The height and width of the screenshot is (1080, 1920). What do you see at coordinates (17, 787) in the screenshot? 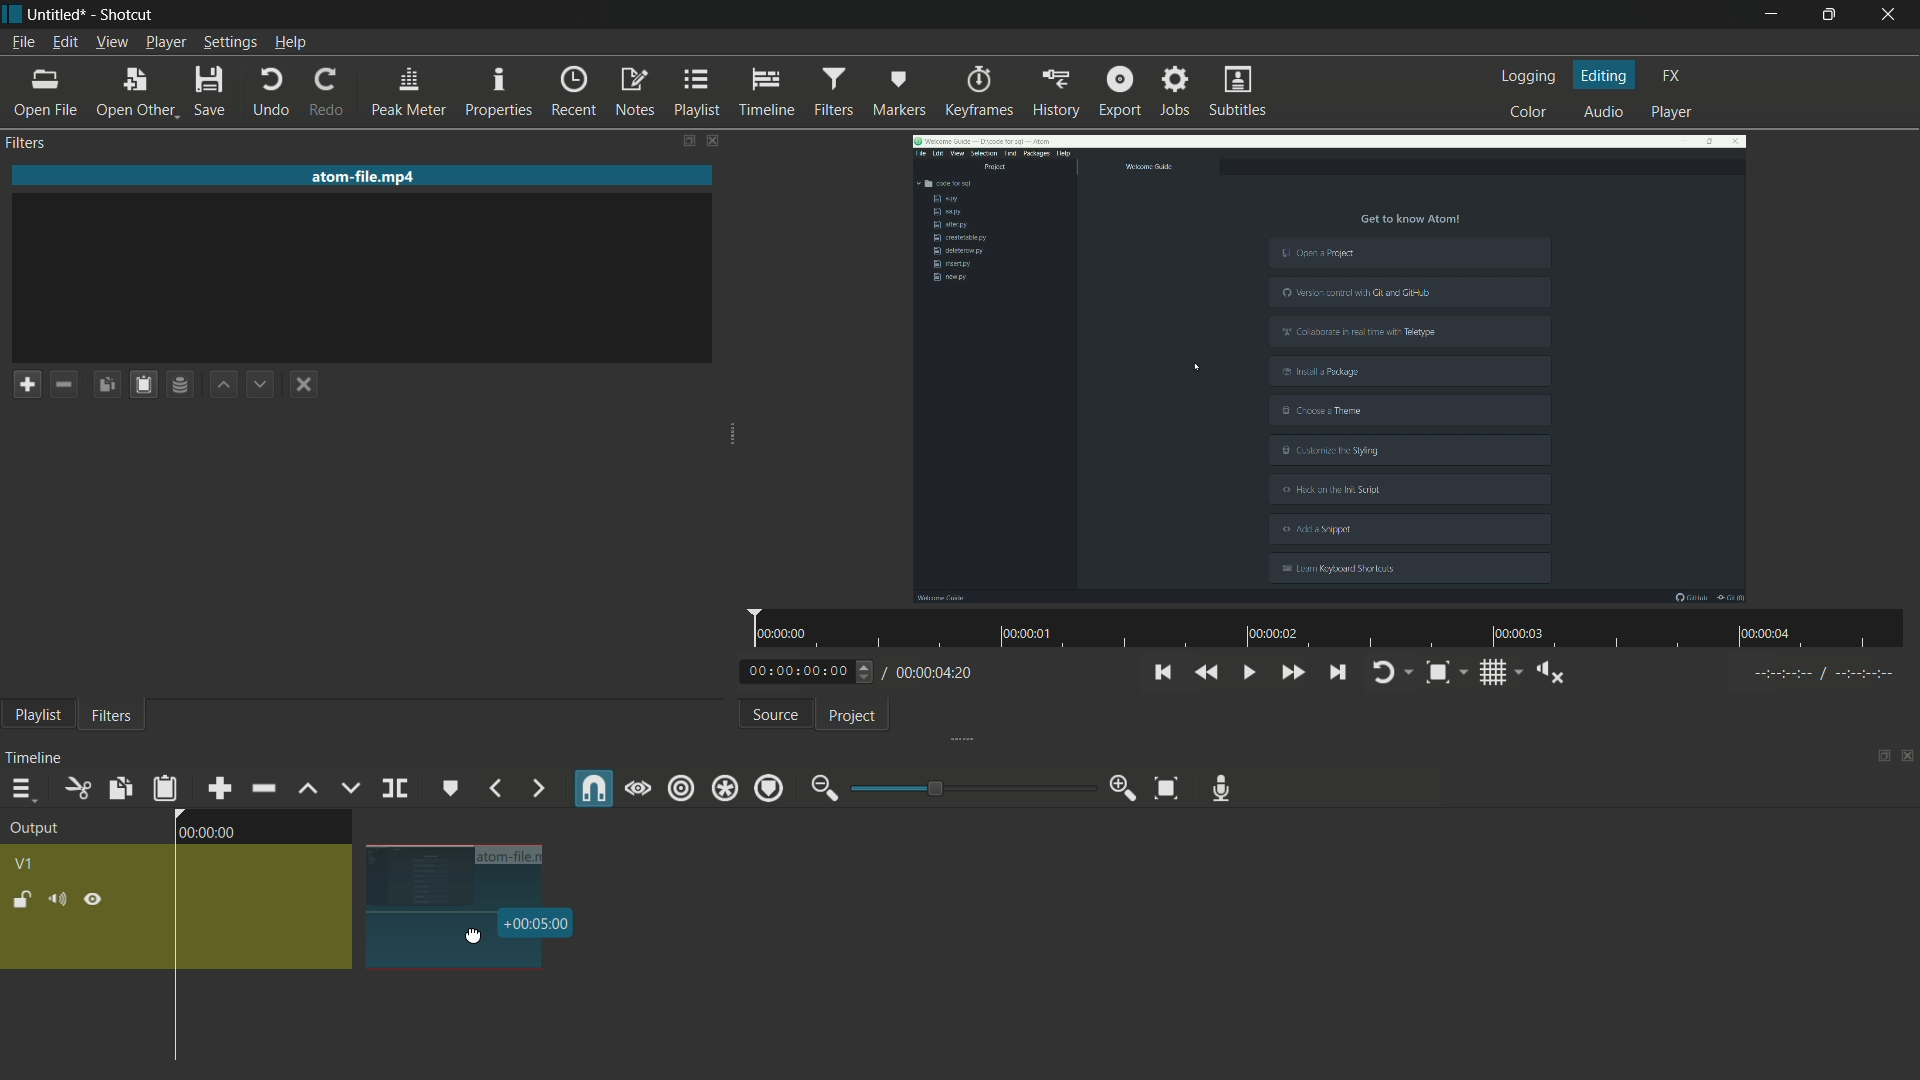
I see `timeline menu` at bounding box center [17, 787].